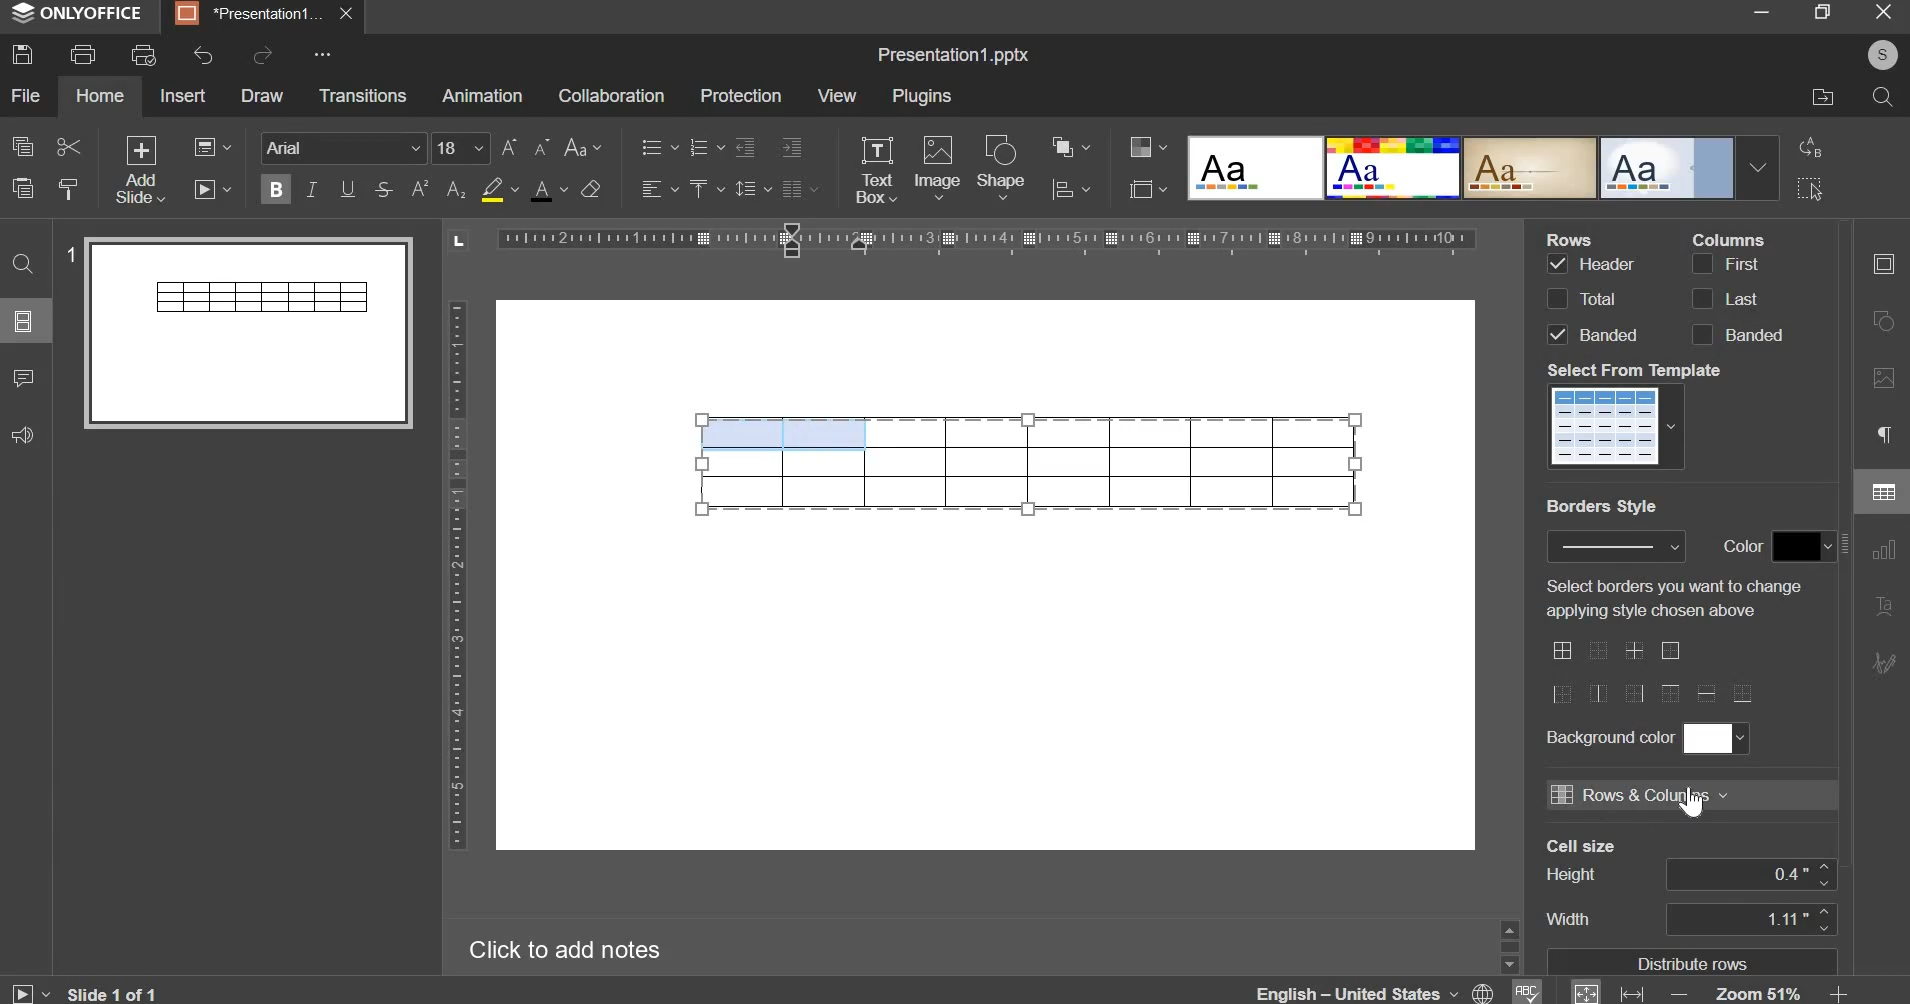  Describe the element at coordinates (204, 55) in the screenshot. I see `undo` at that location.